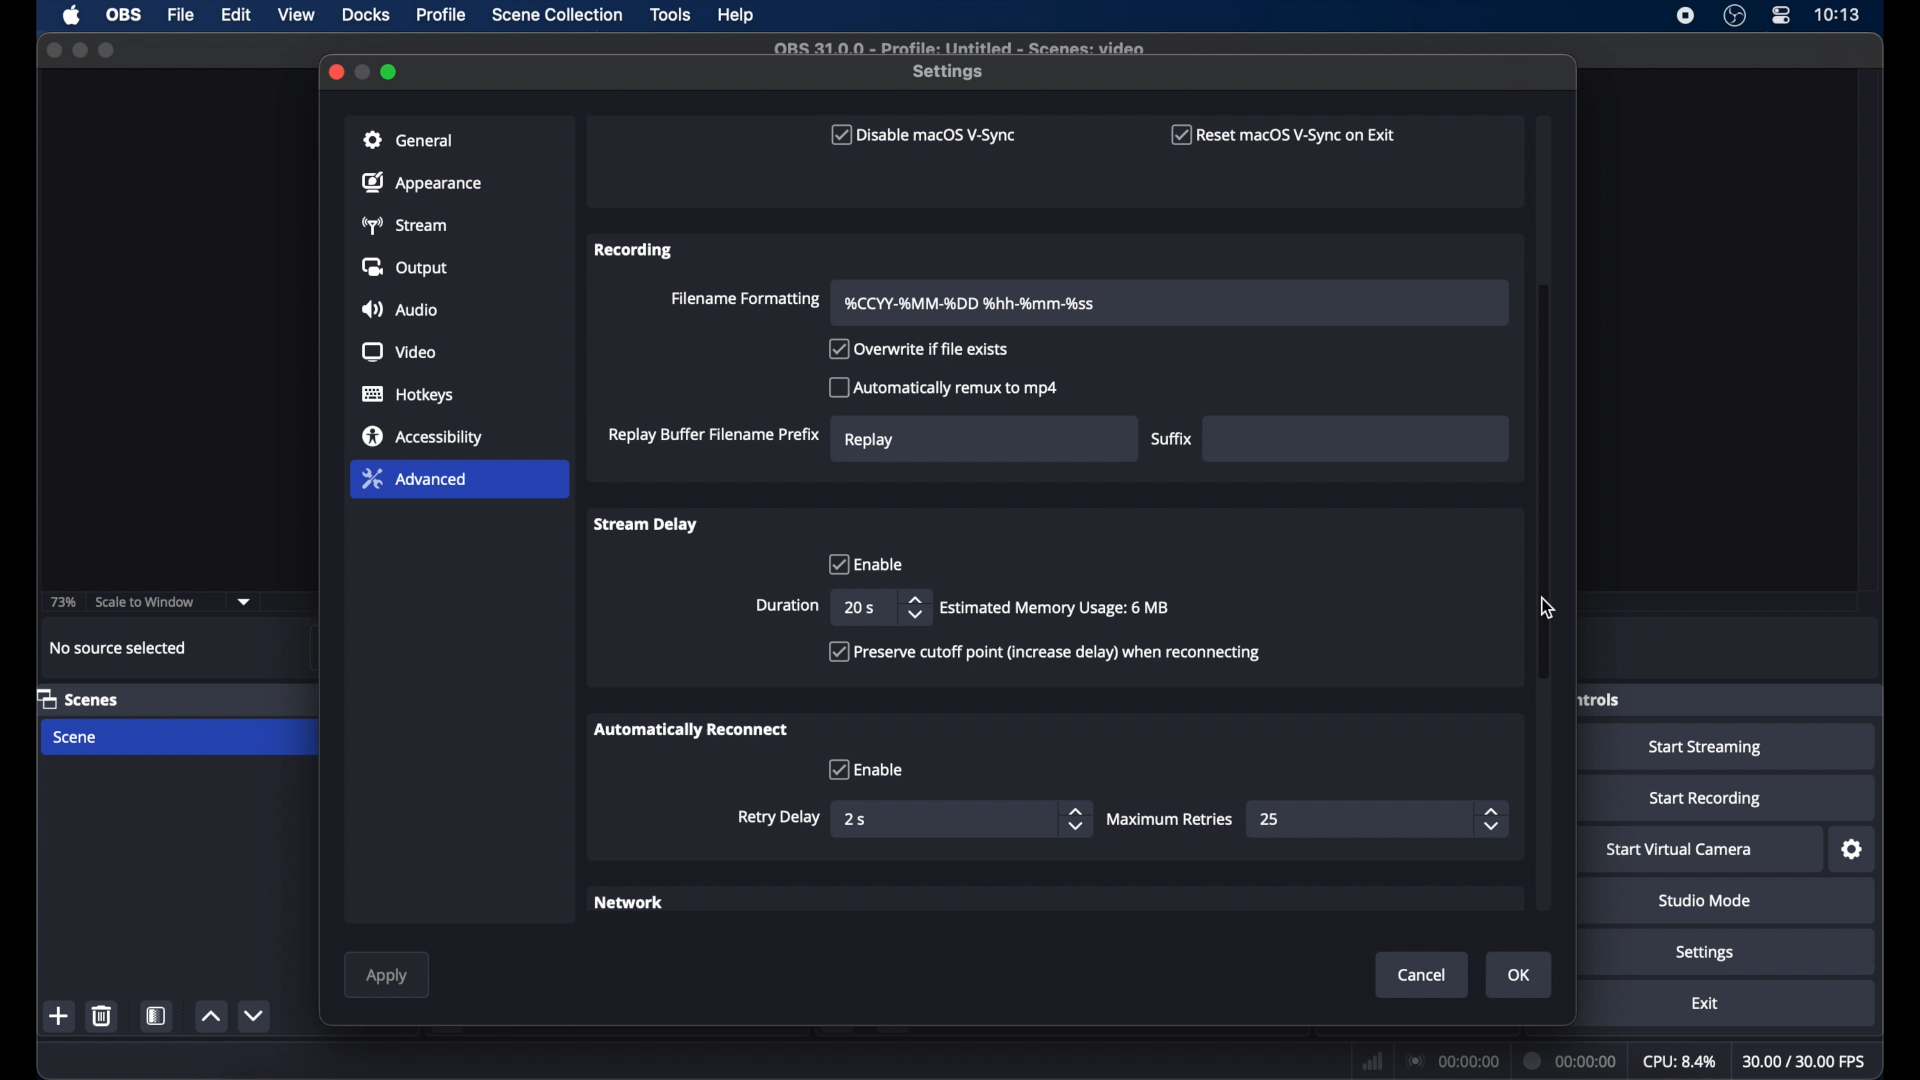 The width and height of the screenshot is (1920, 1080). What do you see at coordinates (863, 563) in the screenshot?
I see `enable` at bounding box center [863, 563].